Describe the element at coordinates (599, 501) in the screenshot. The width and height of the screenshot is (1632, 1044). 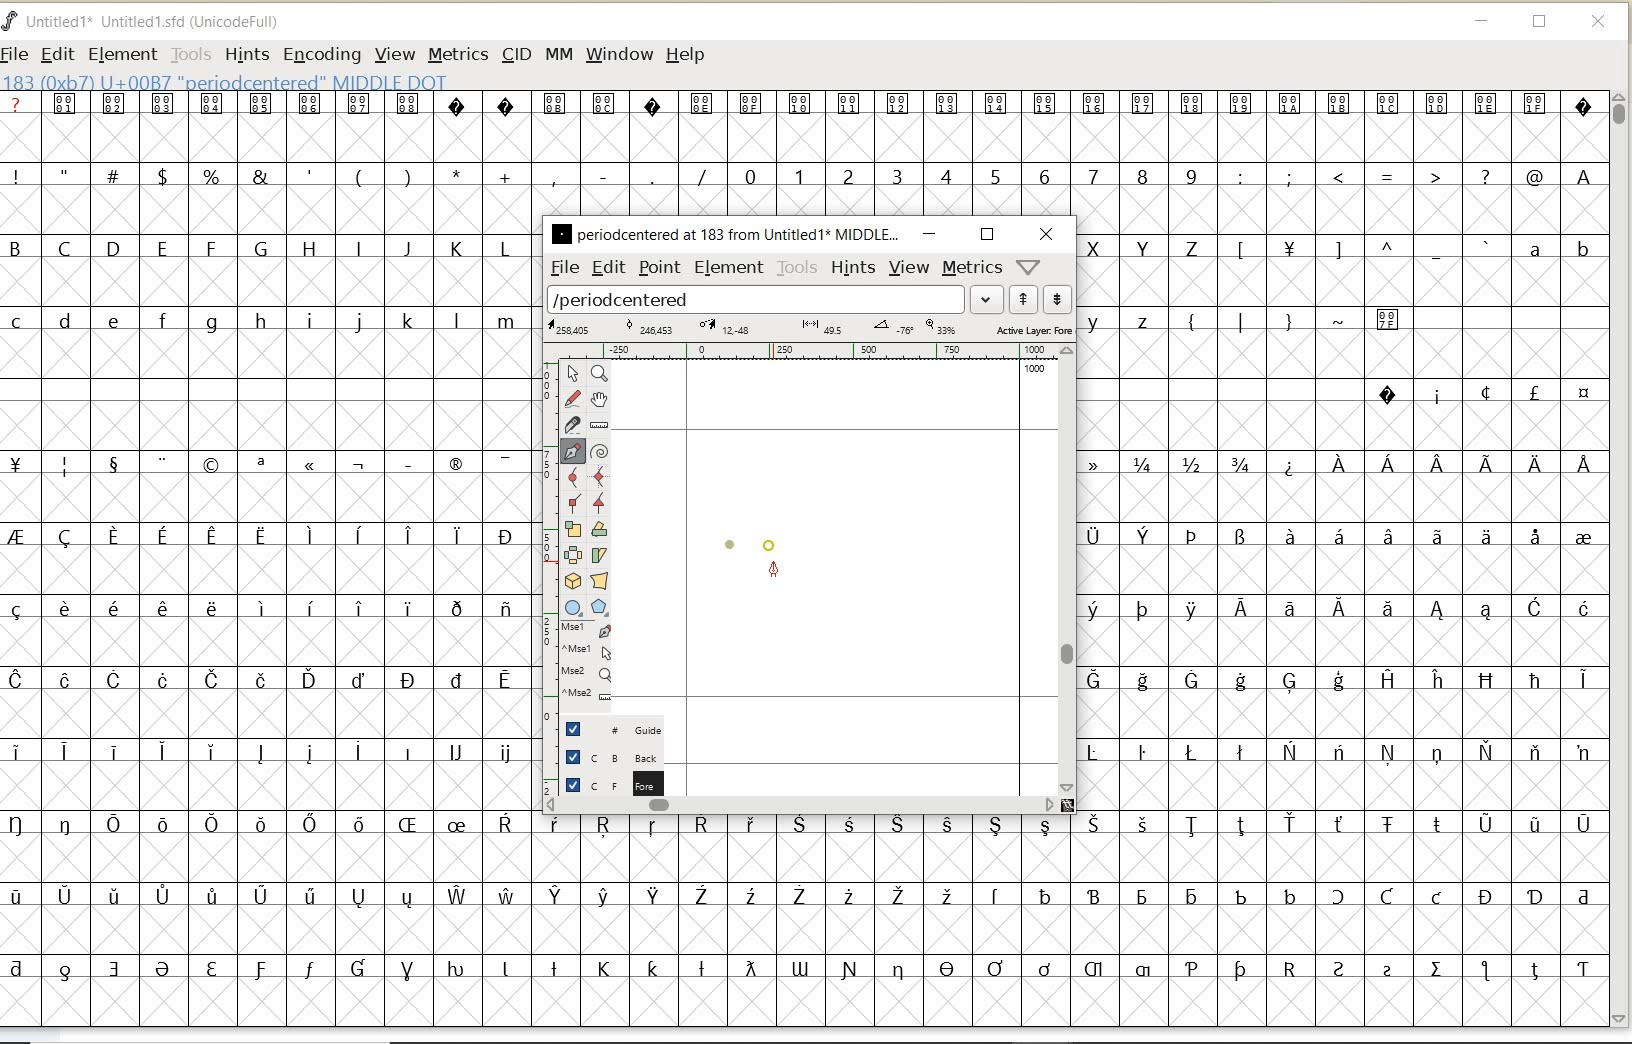
I see `Add a corner point` at that location.